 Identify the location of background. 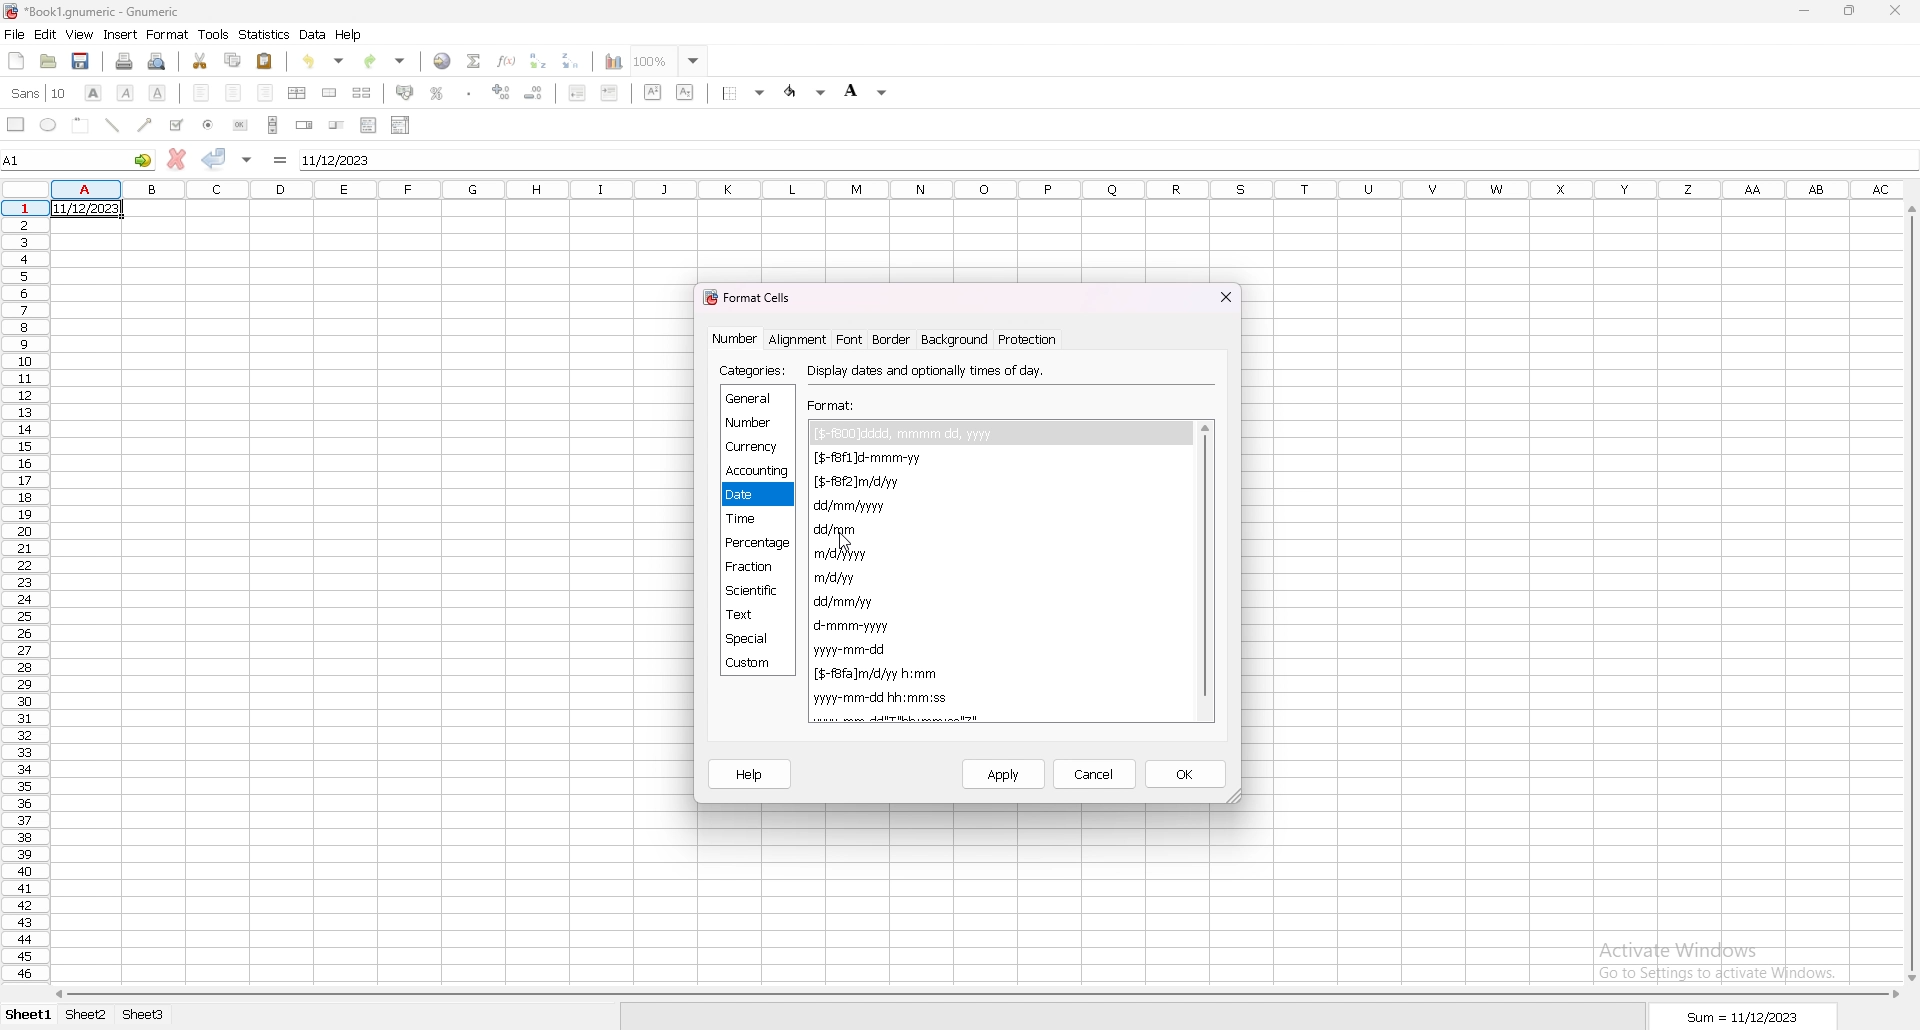
(865, 92).